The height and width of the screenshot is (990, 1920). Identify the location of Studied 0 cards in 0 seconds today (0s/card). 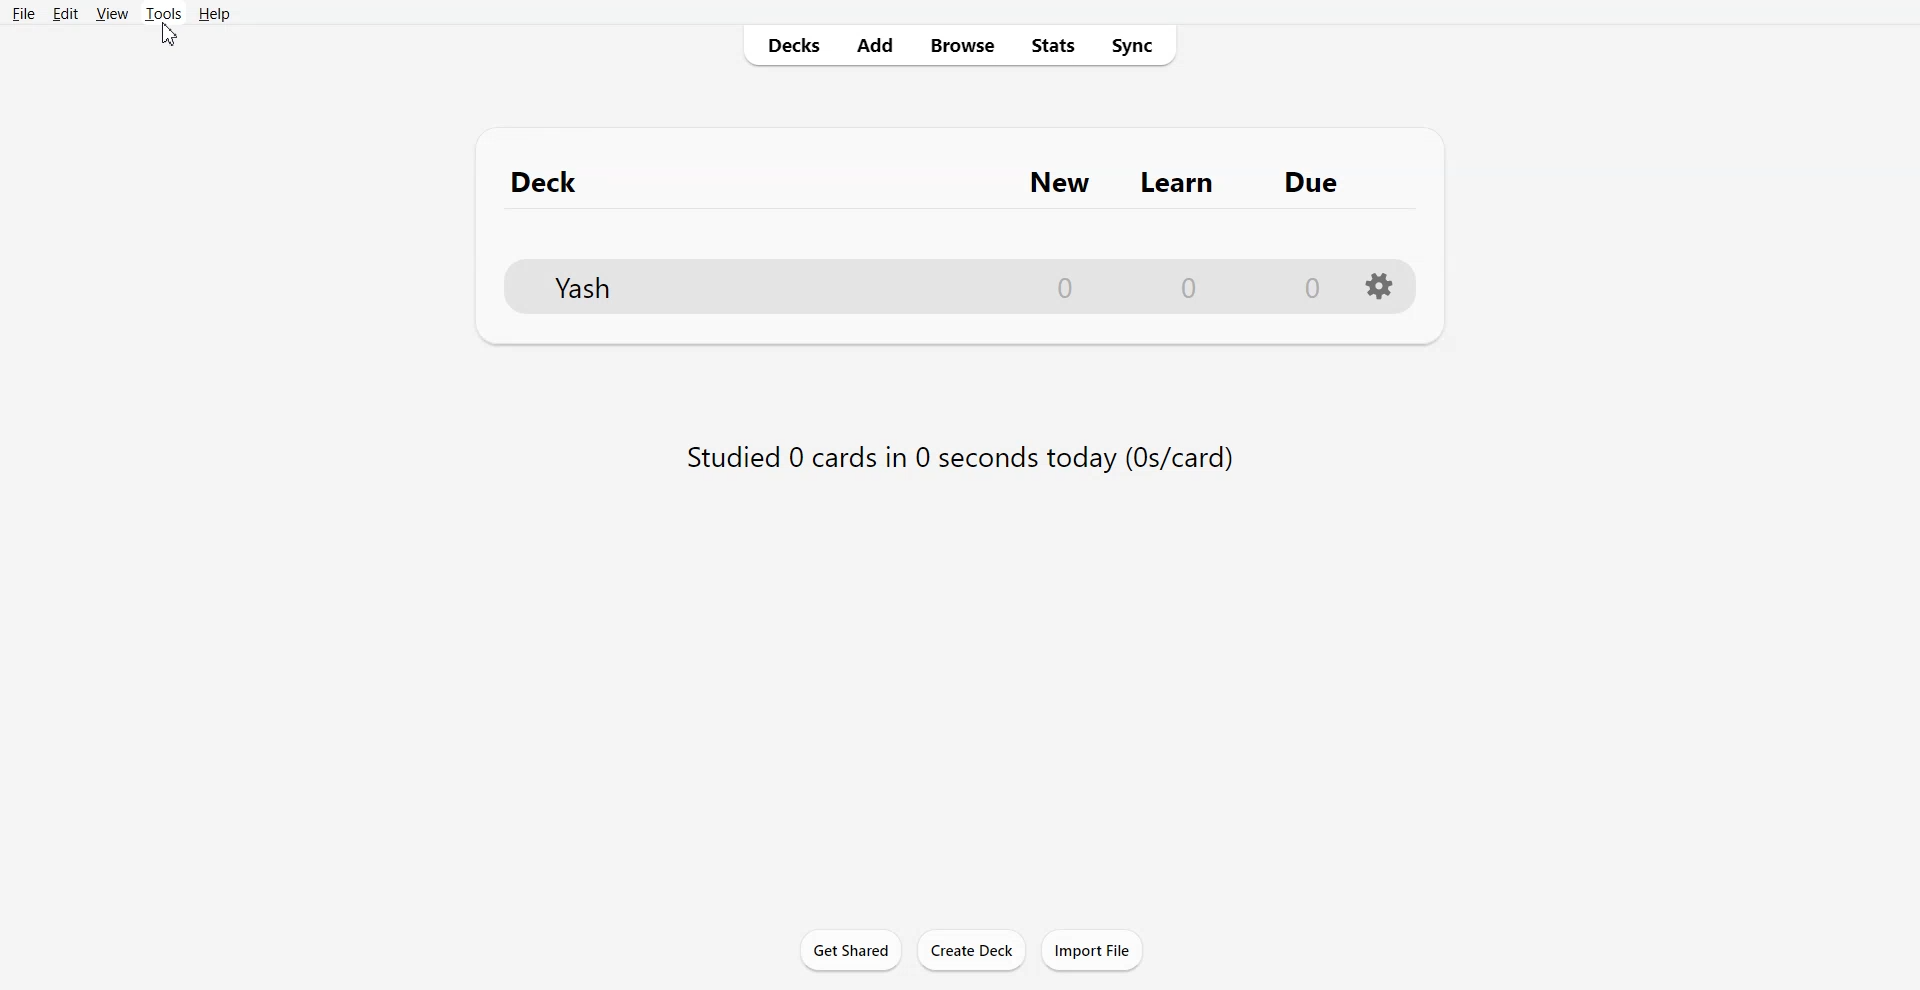
(961, 458).